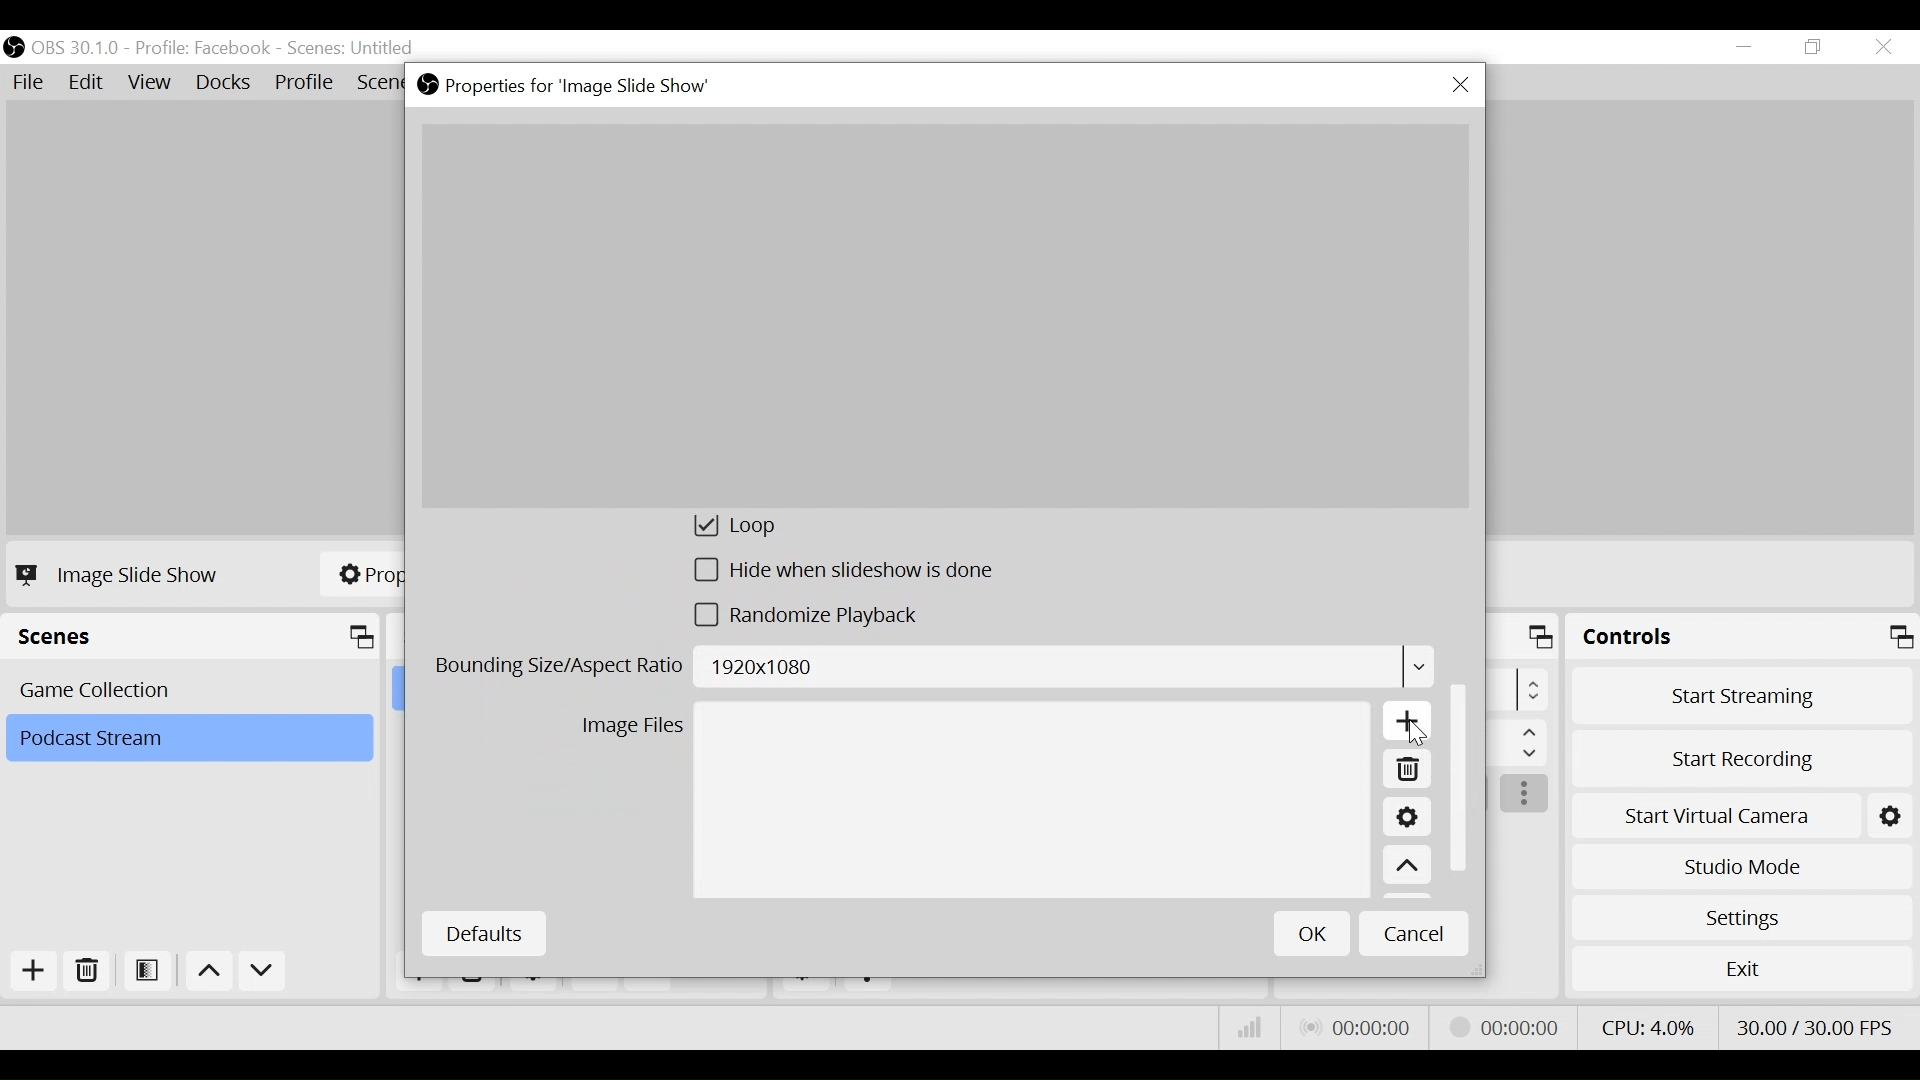 The image size is (1920, 1080). Describe the element at coordinates (1250, 1028) in the screenshot. I see `Bitrate` at that location.